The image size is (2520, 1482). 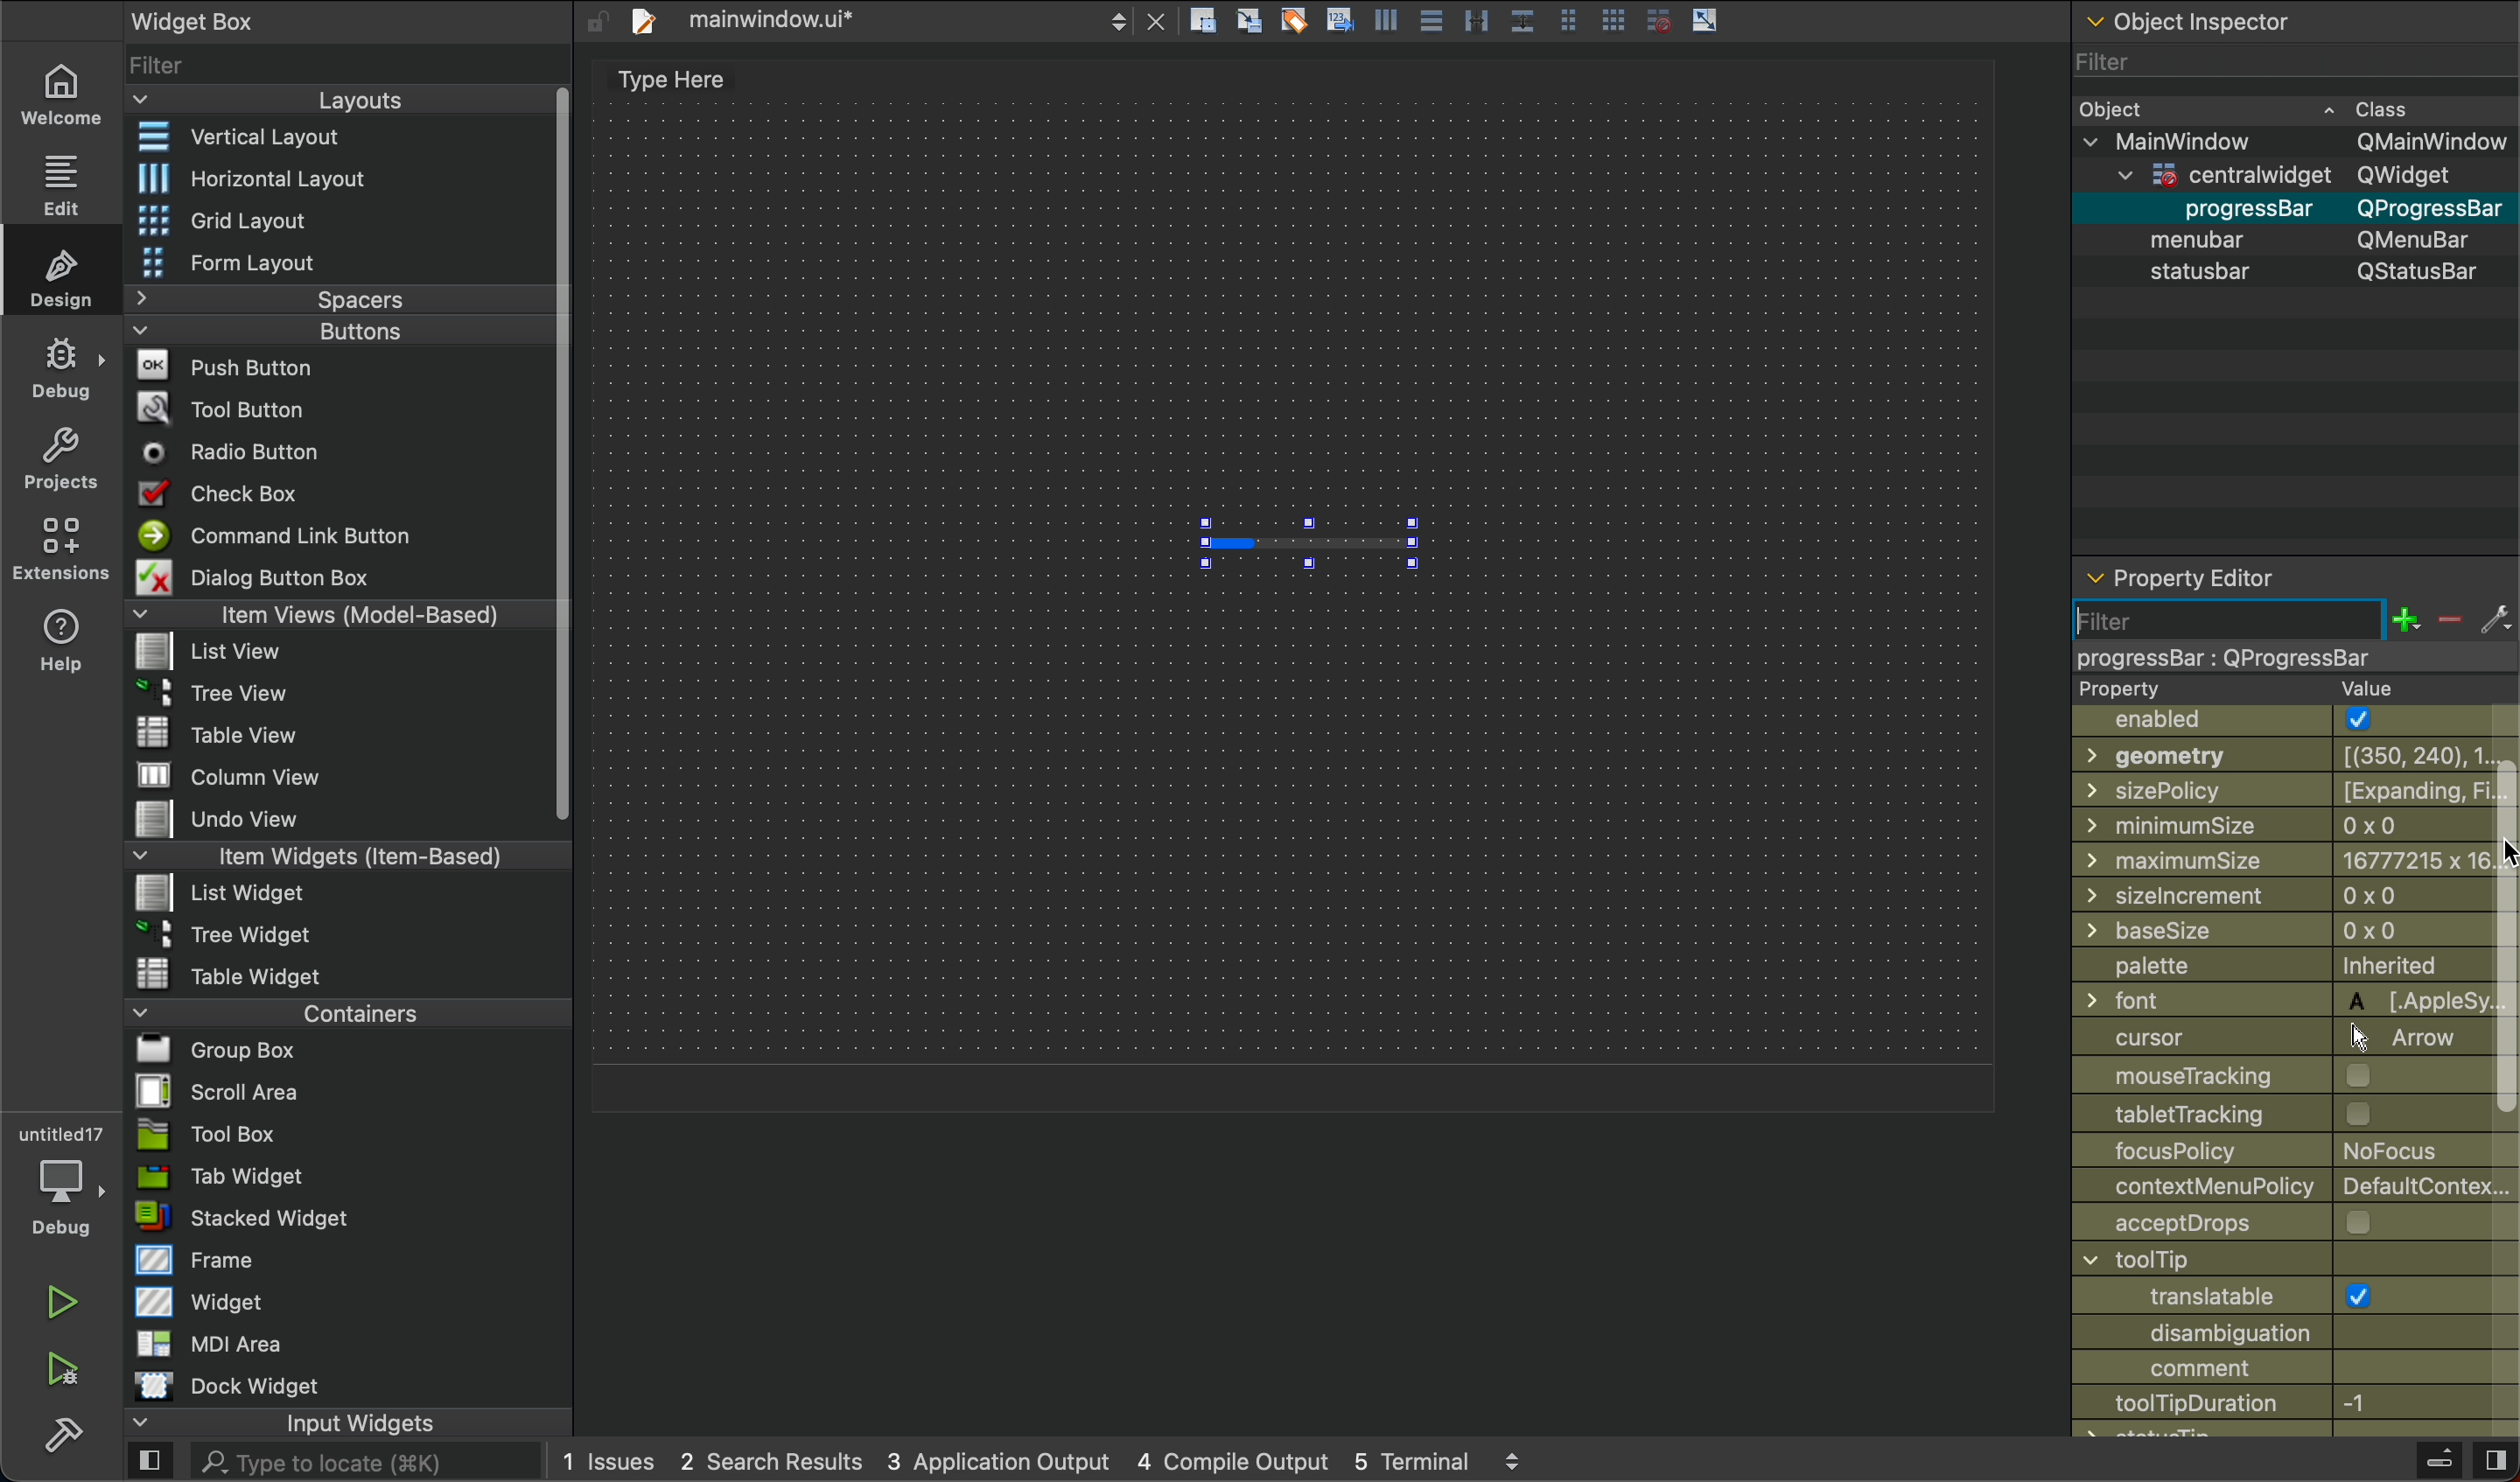 What do you see at coordinates (1043, 1464) in the screenshot?
I see `logs` at bounding box center [1043, 1464].